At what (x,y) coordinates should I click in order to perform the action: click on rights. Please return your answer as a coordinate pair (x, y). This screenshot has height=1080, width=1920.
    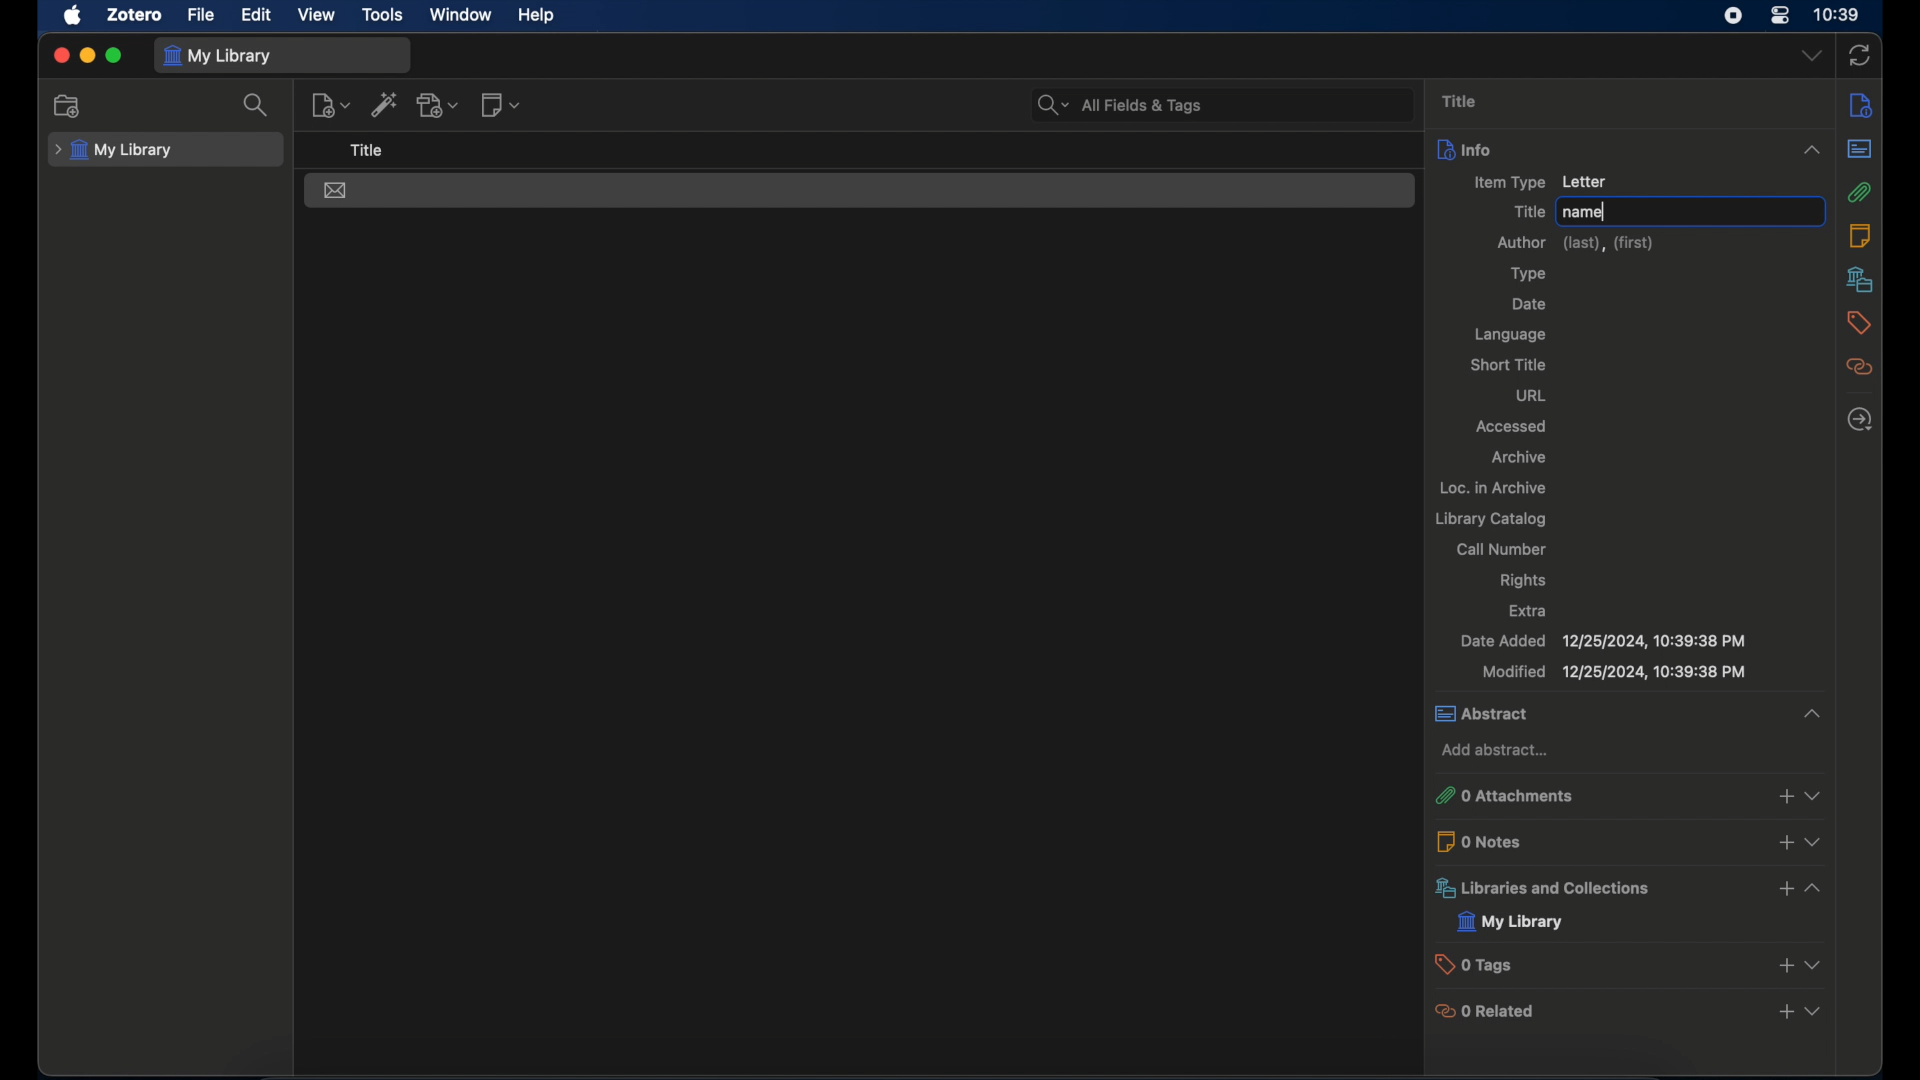
    Looking at the image, I should click on (1525, 581).